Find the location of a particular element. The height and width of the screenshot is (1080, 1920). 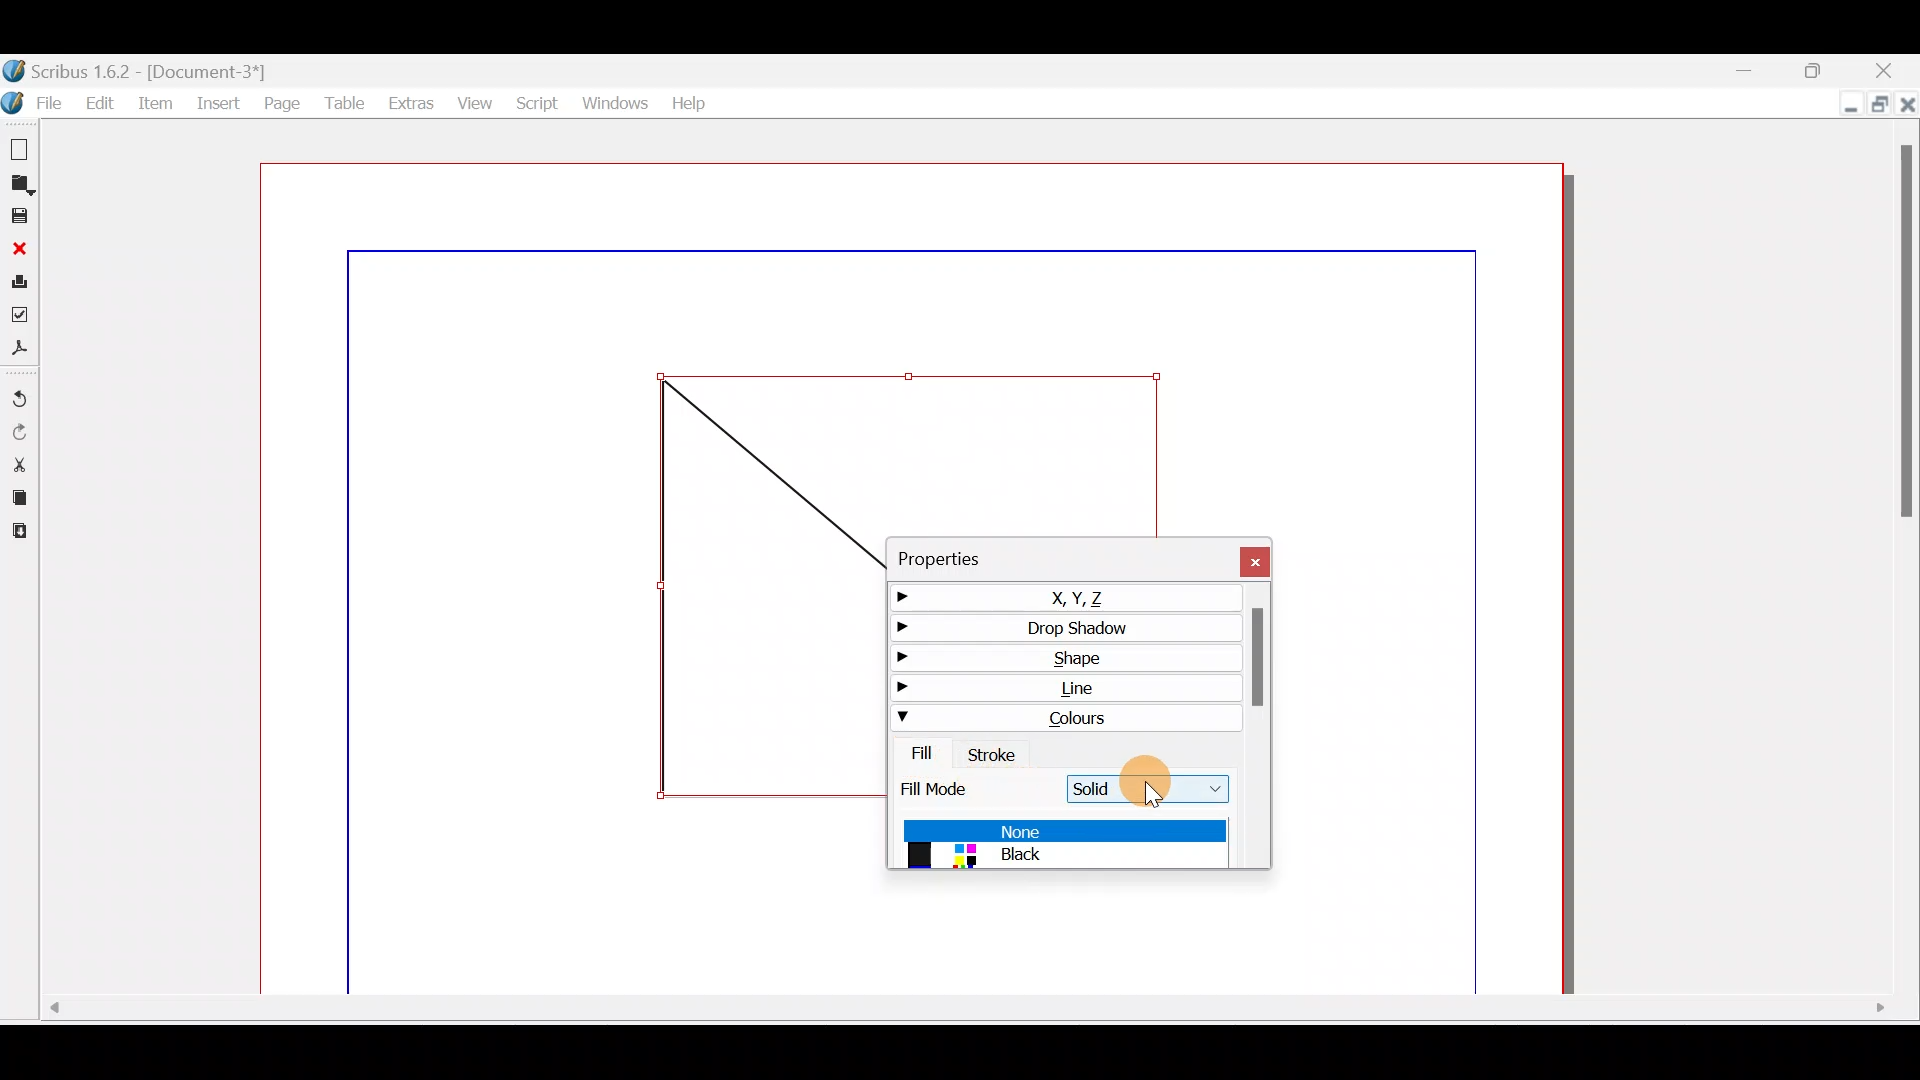

Paste is located at coordinates (25, 532).